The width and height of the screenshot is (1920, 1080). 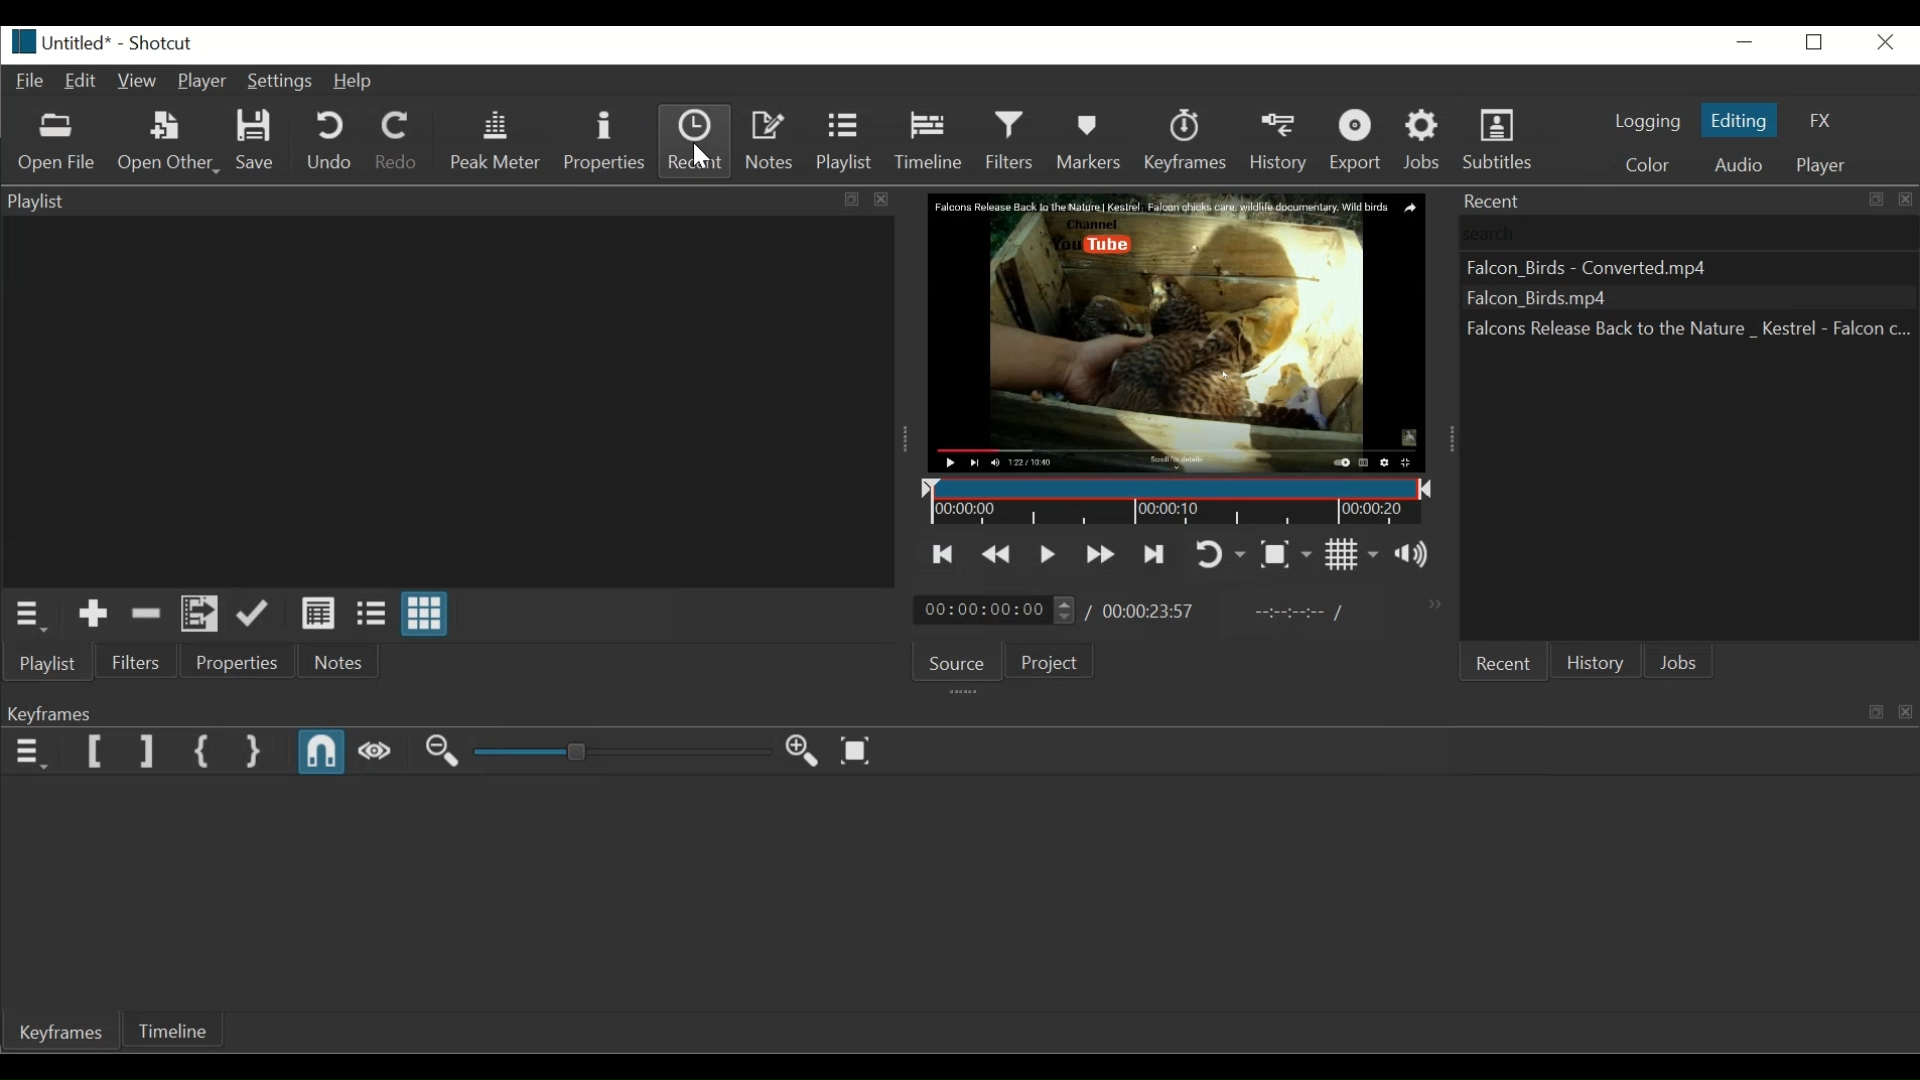 What do you see at coordinates (608, 139) in the screenshot?
I see `Properties` at bounding box center [608, 139].